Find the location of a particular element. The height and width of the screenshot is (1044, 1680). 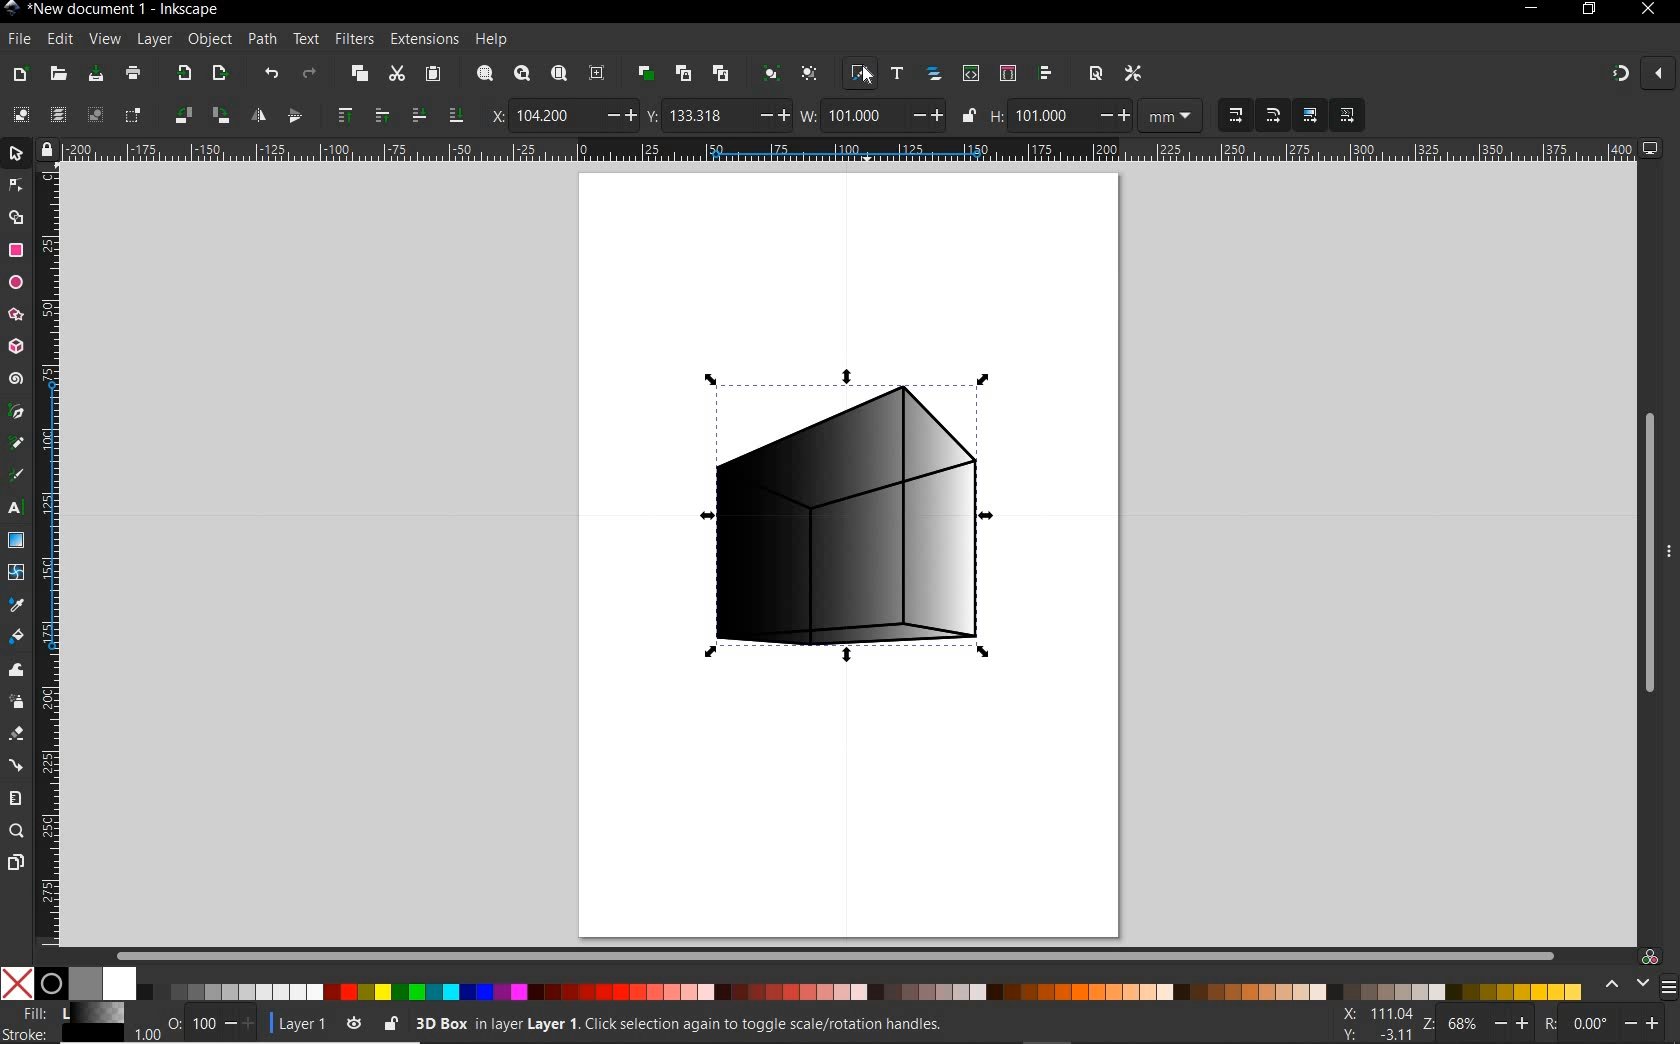

ZOOM SELECTION is located at coordinates (485, 73).